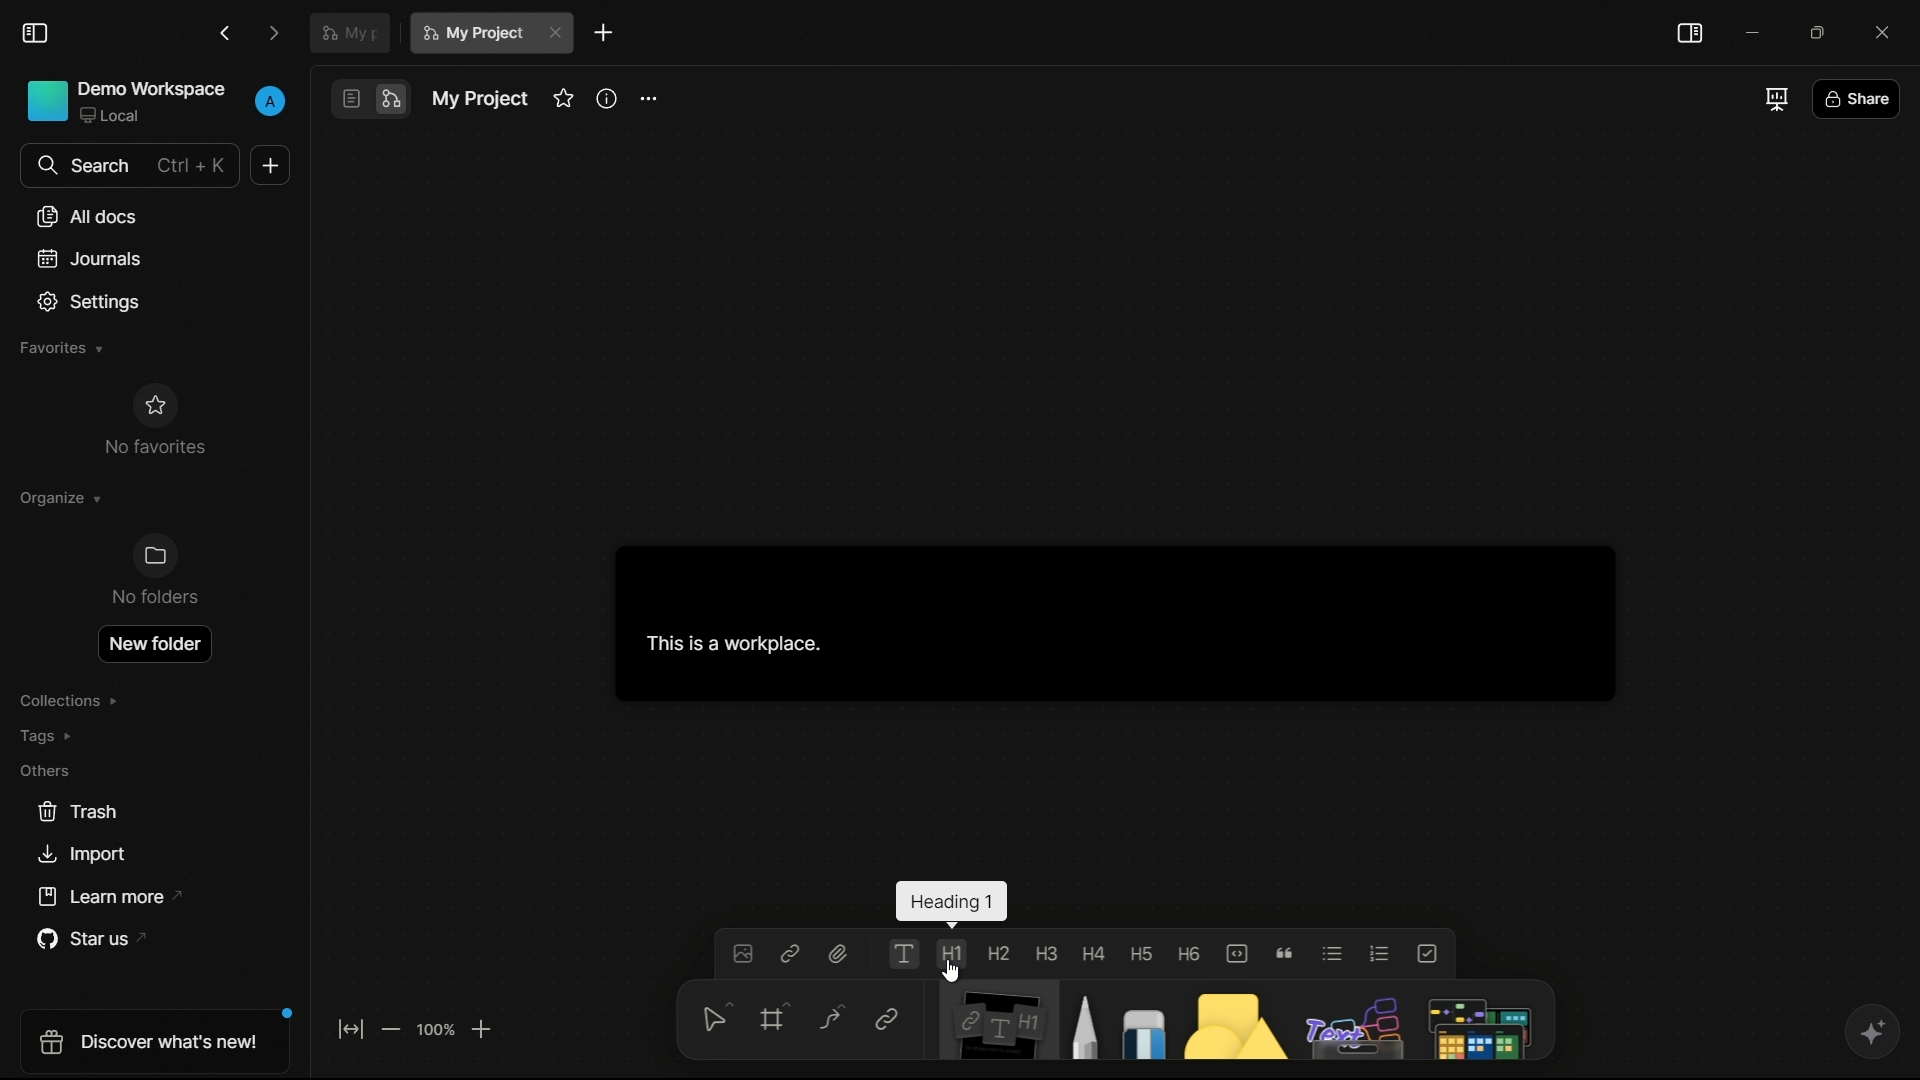 The image size is (1920, 1080). What do you see at coordinates (954, 973) in the screenshot?
I see `Cursor` at bounding box center [954, 973].